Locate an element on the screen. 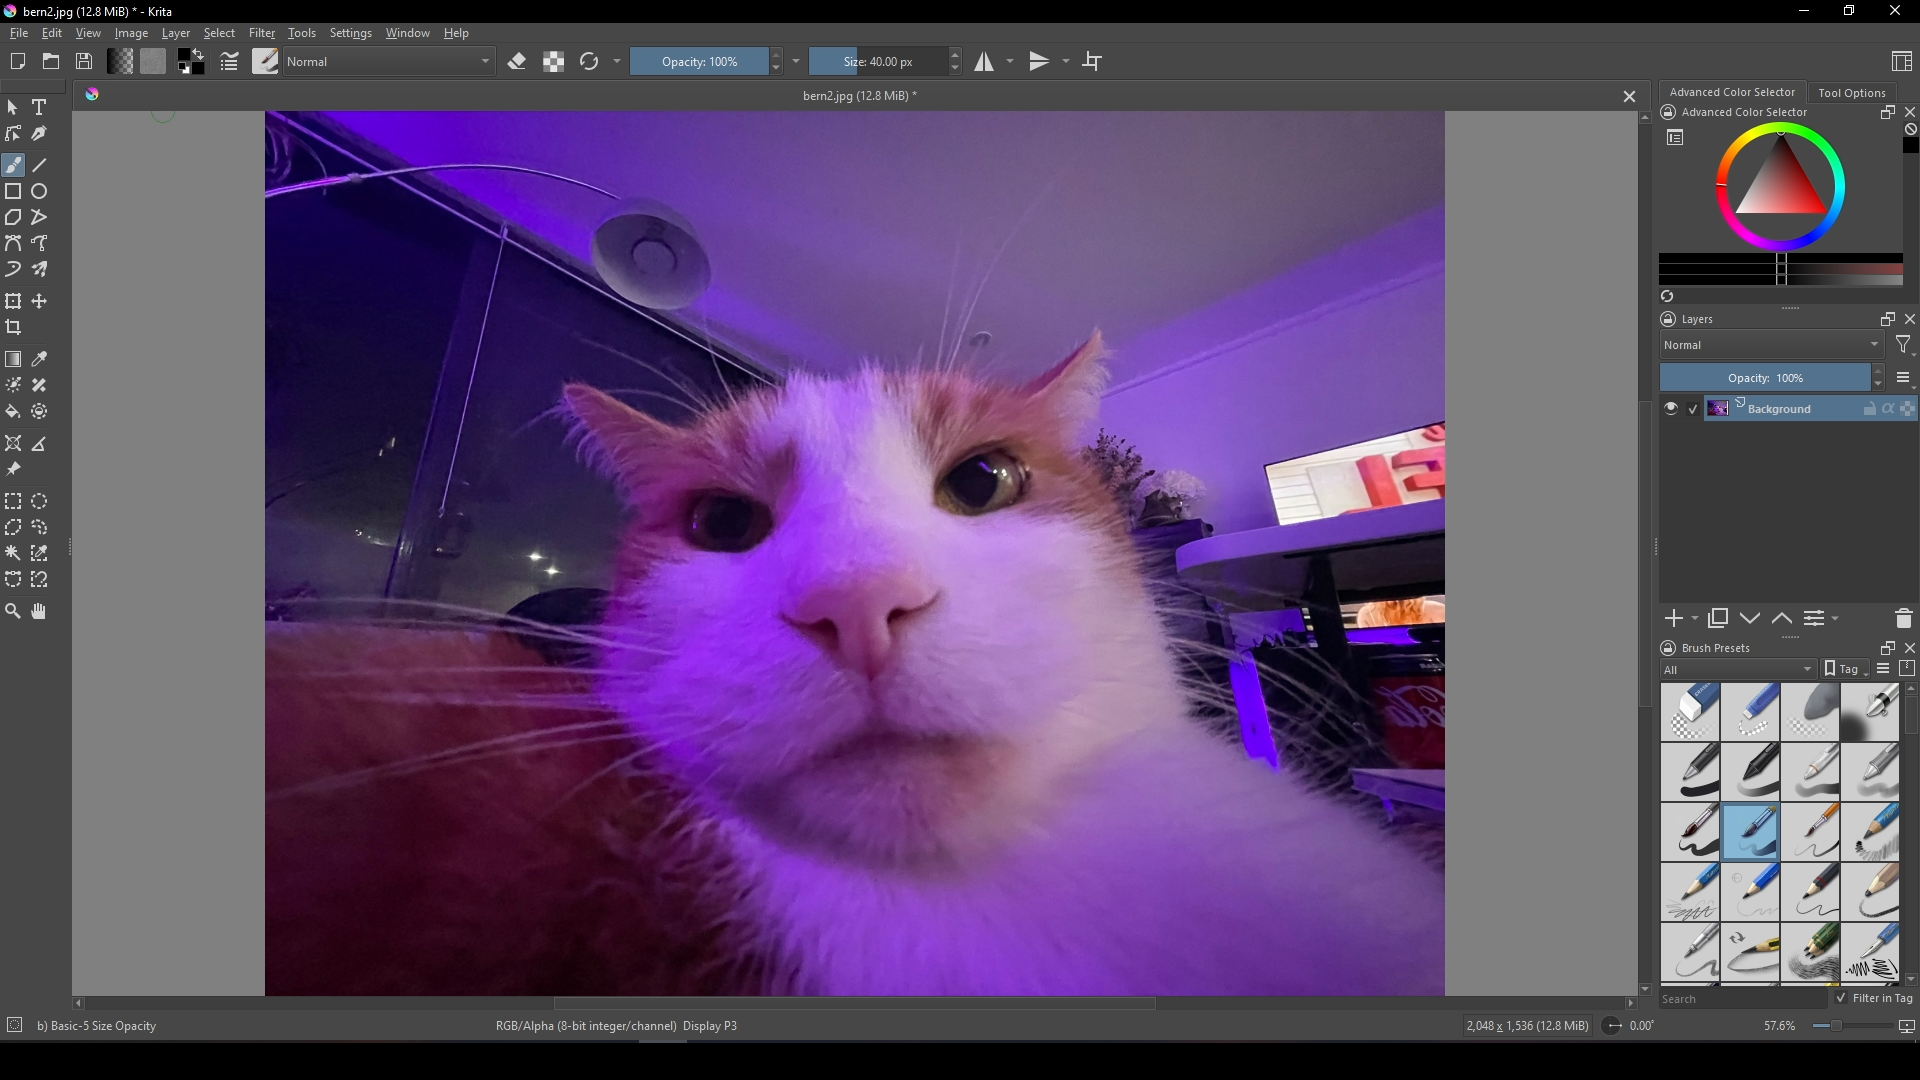  Color wheel is located at coordinates (1779, 186).